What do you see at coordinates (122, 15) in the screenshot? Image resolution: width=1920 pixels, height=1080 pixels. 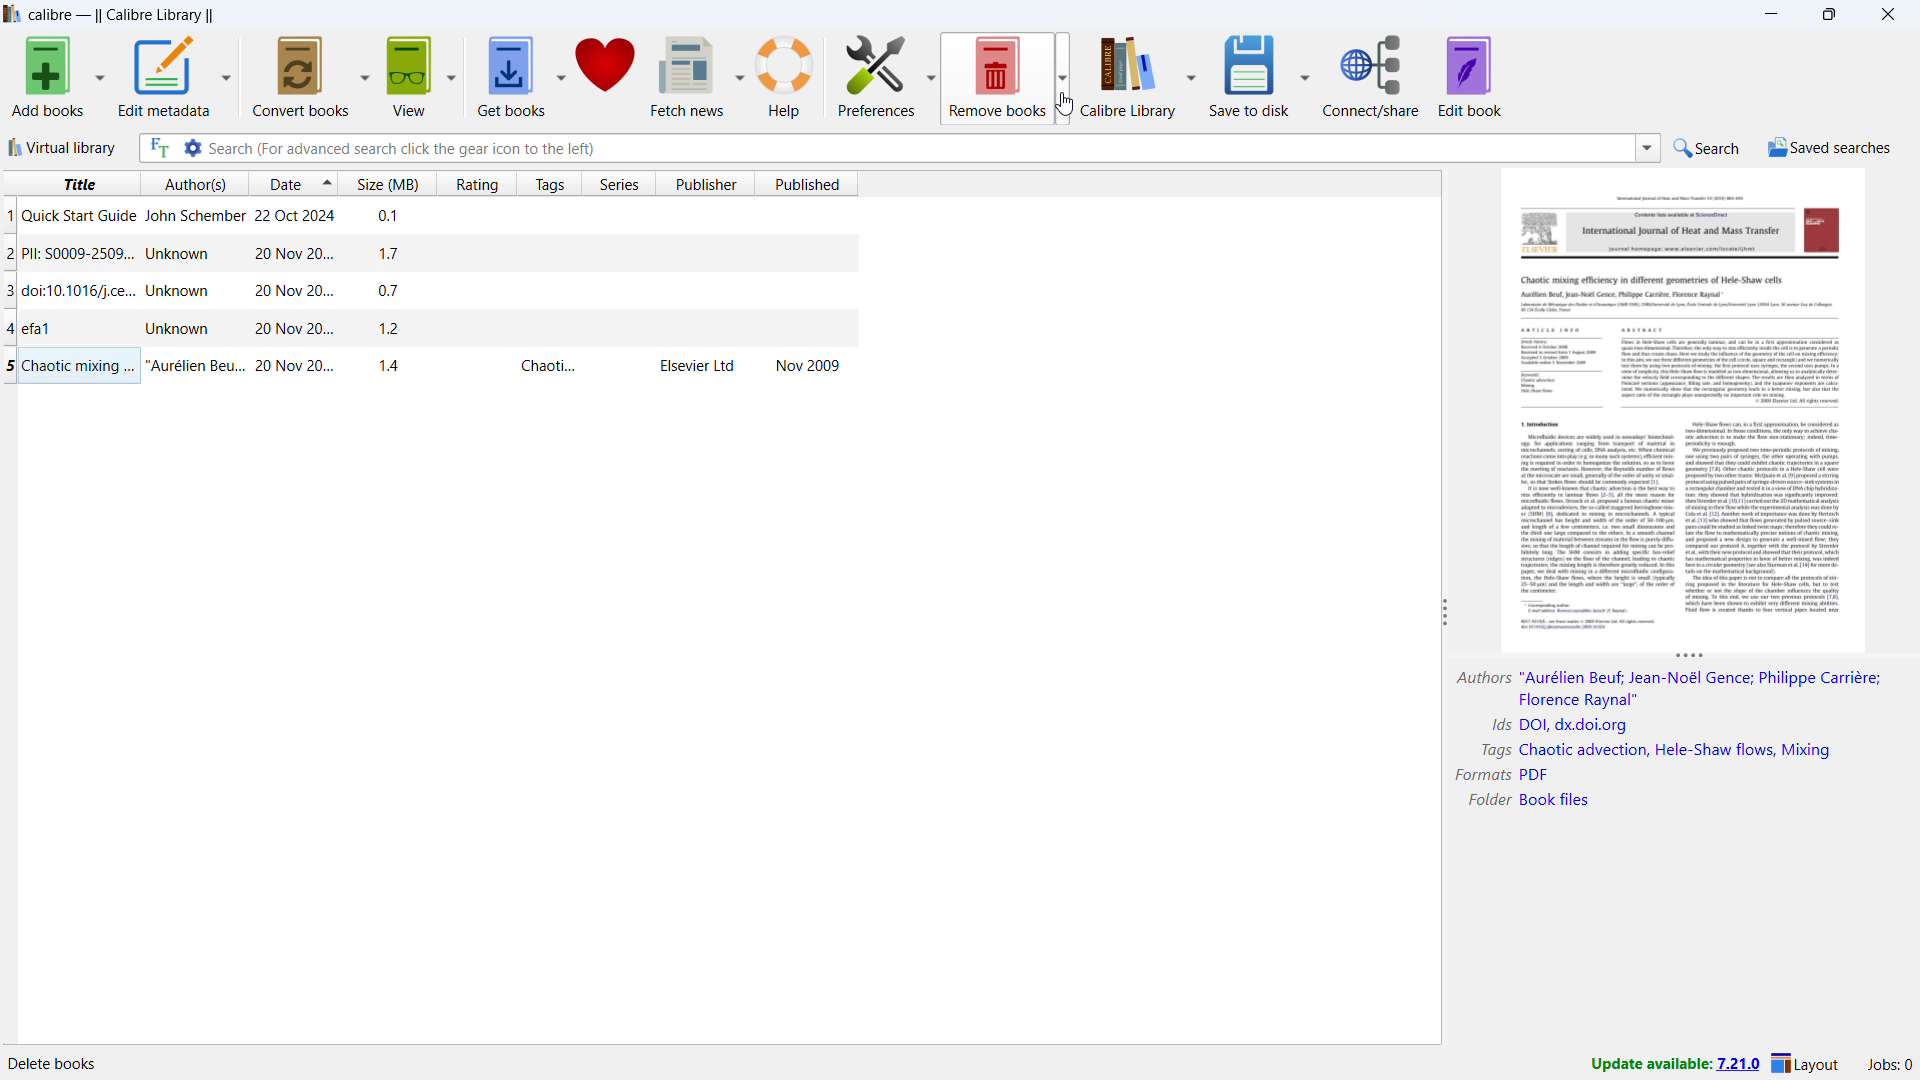 I see `title` at bounding box center [122, 15].